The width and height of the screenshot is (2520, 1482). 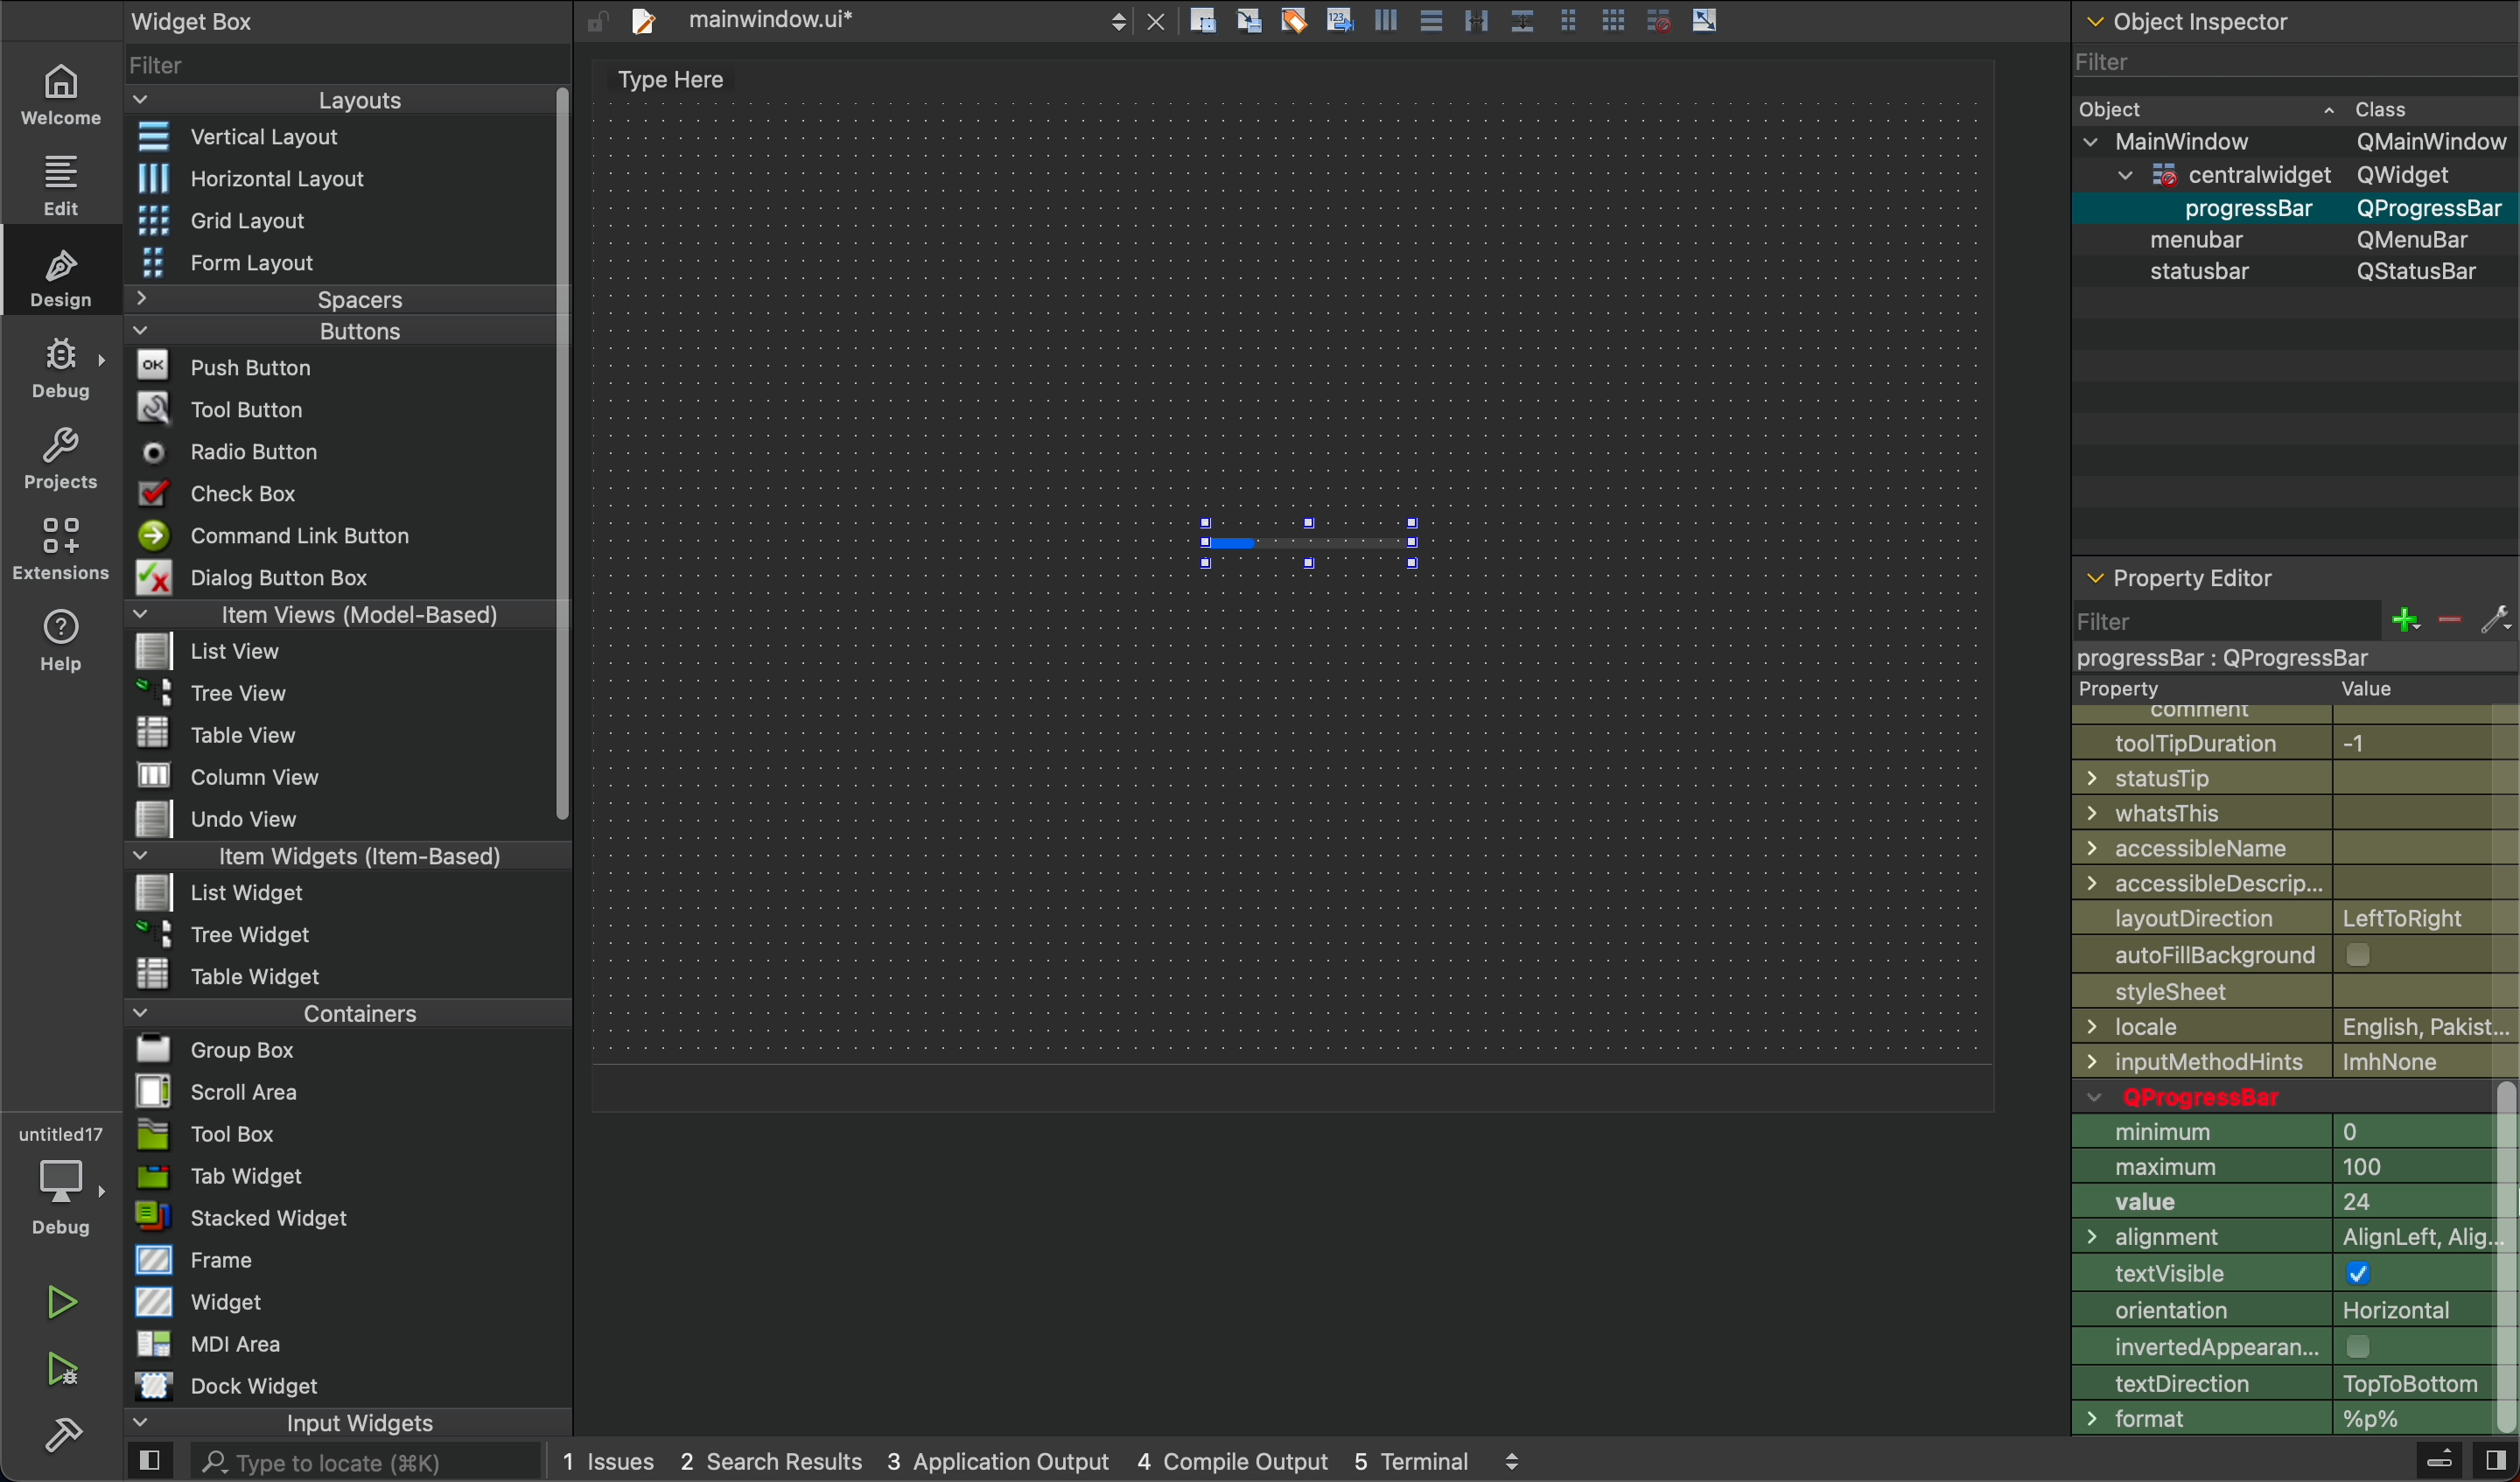 I want to click on Comment, so click(x=2259, y=711).